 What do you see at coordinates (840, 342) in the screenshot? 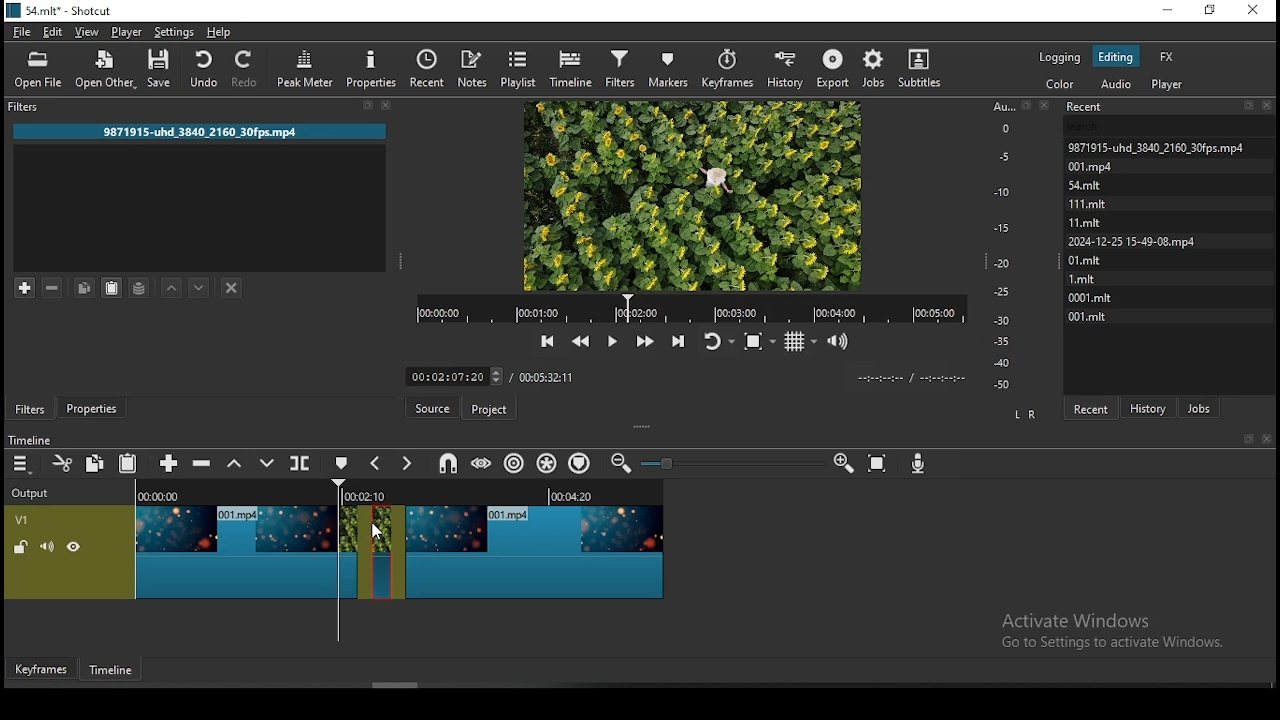
I see `volume control` at bounding box center [840, 342].